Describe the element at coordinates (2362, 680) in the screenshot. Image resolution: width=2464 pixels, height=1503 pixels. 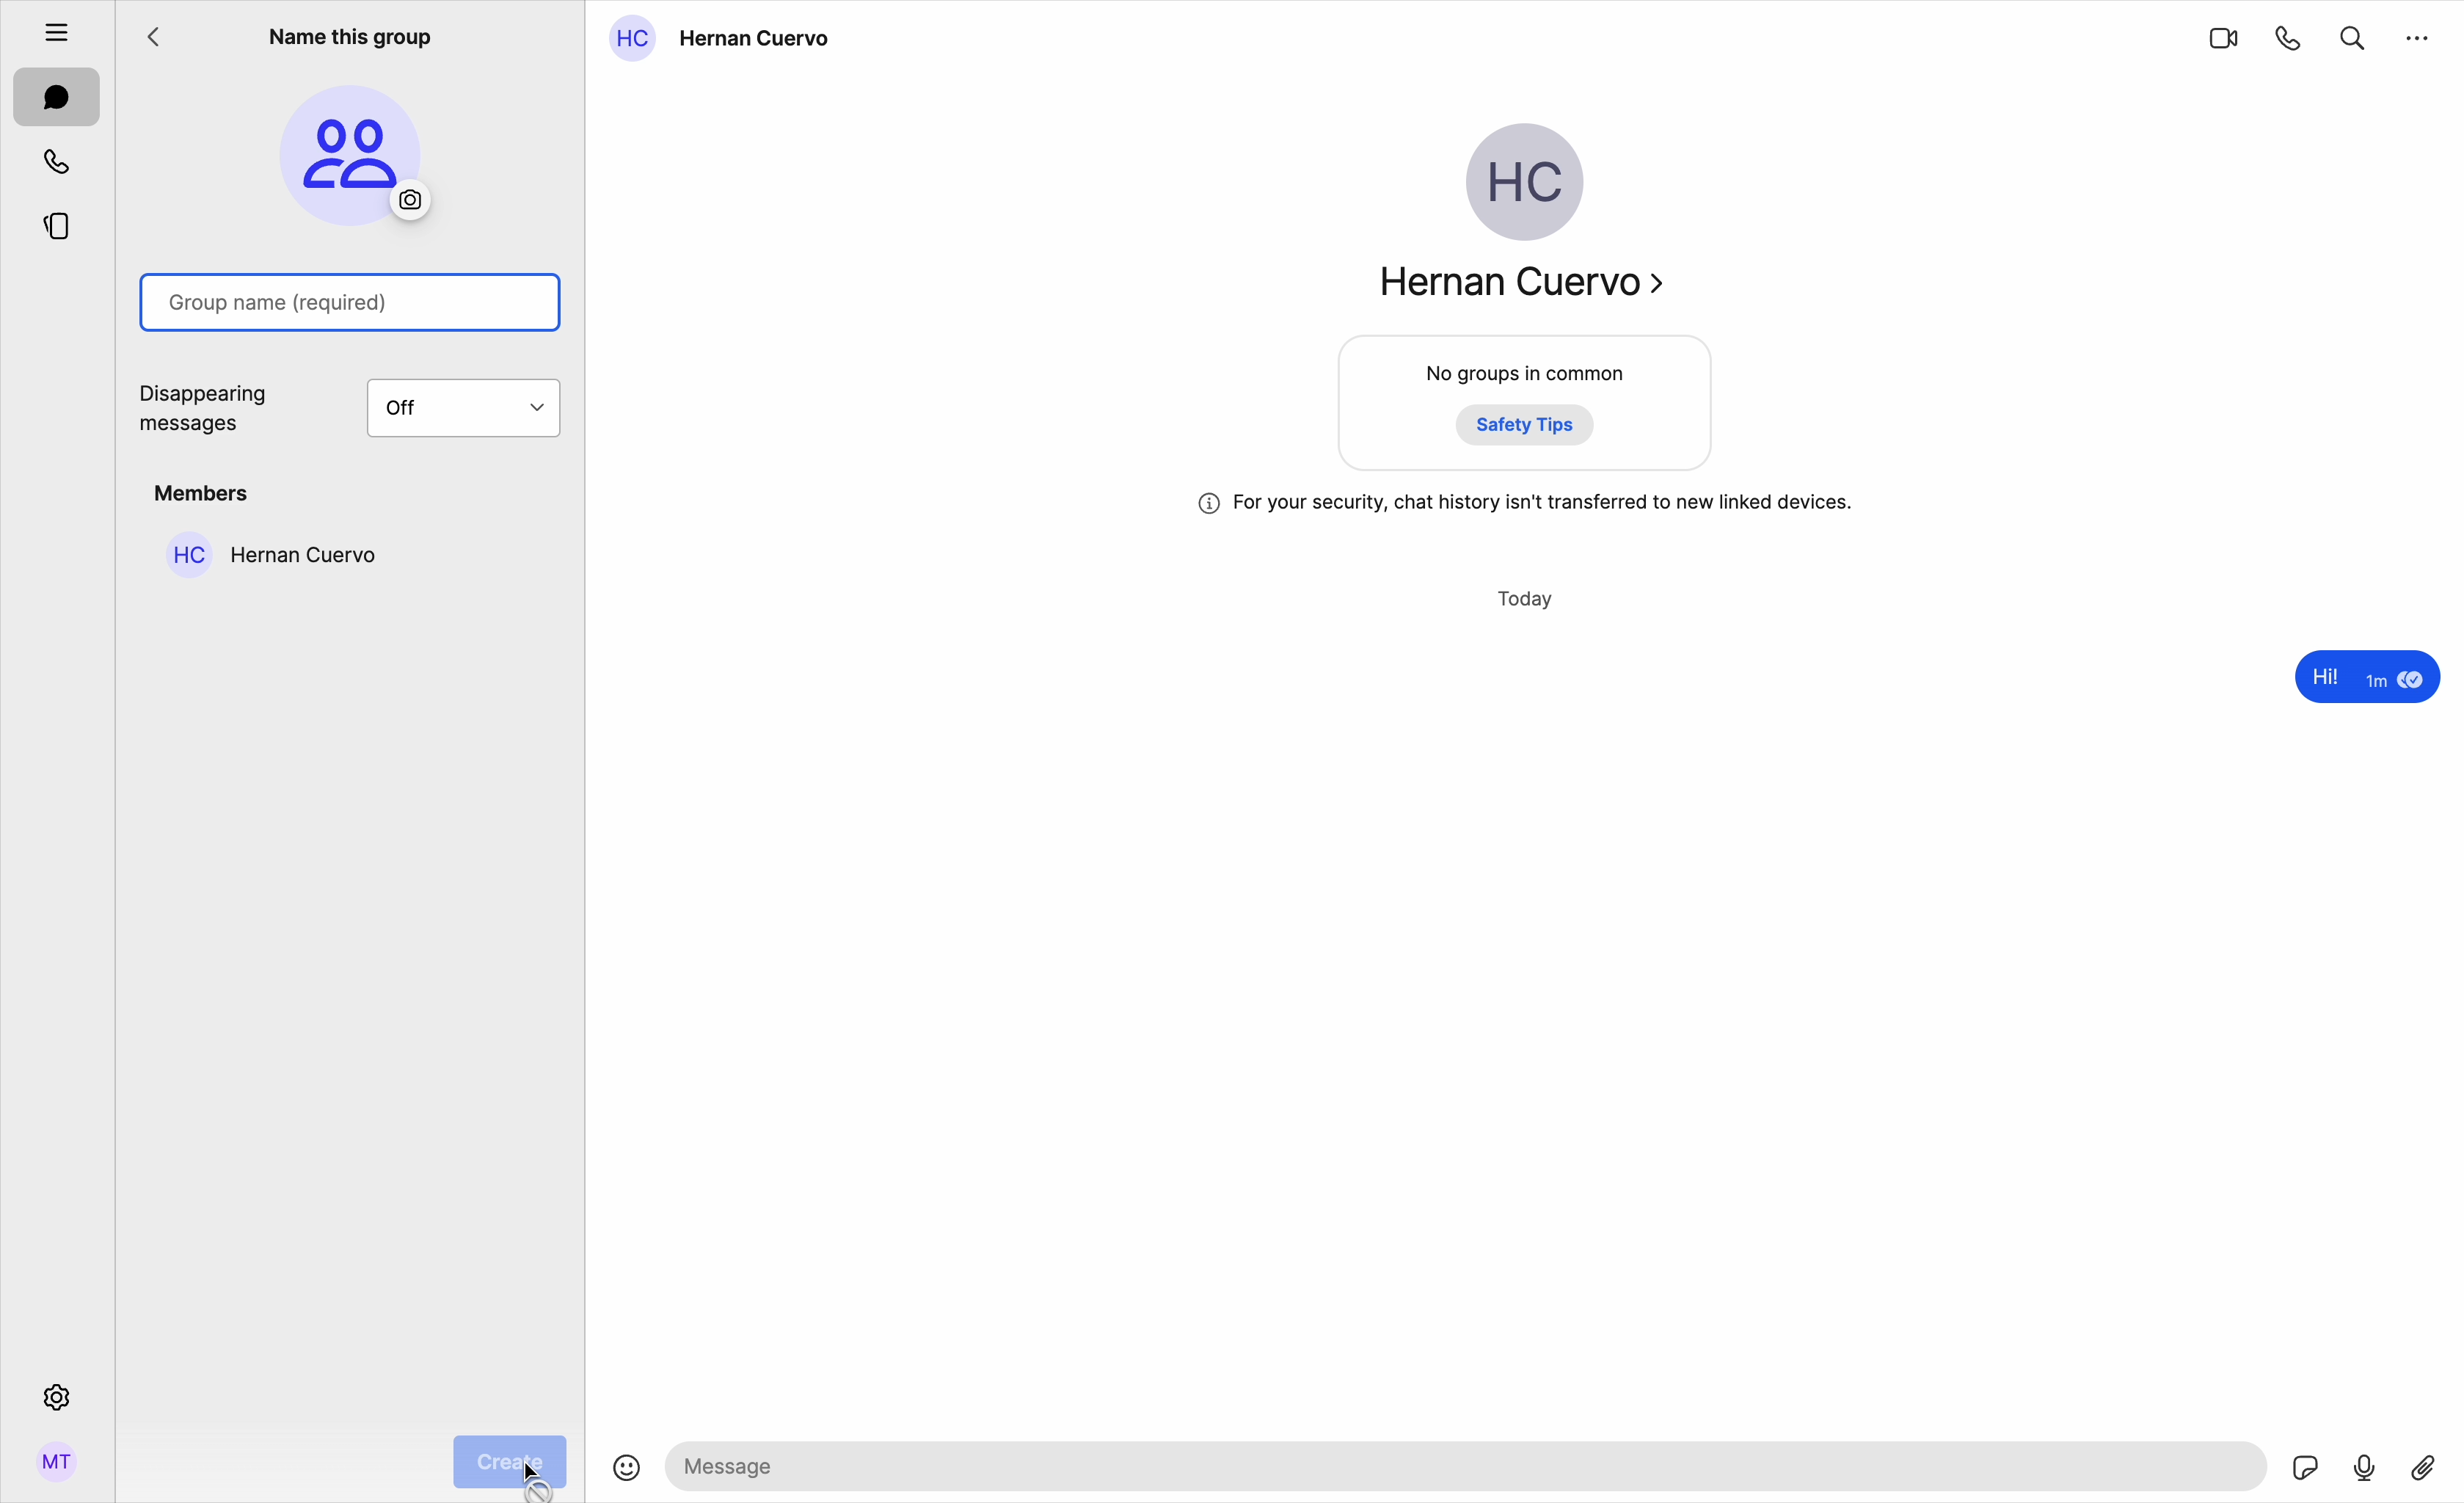
I see `message ` at that location.